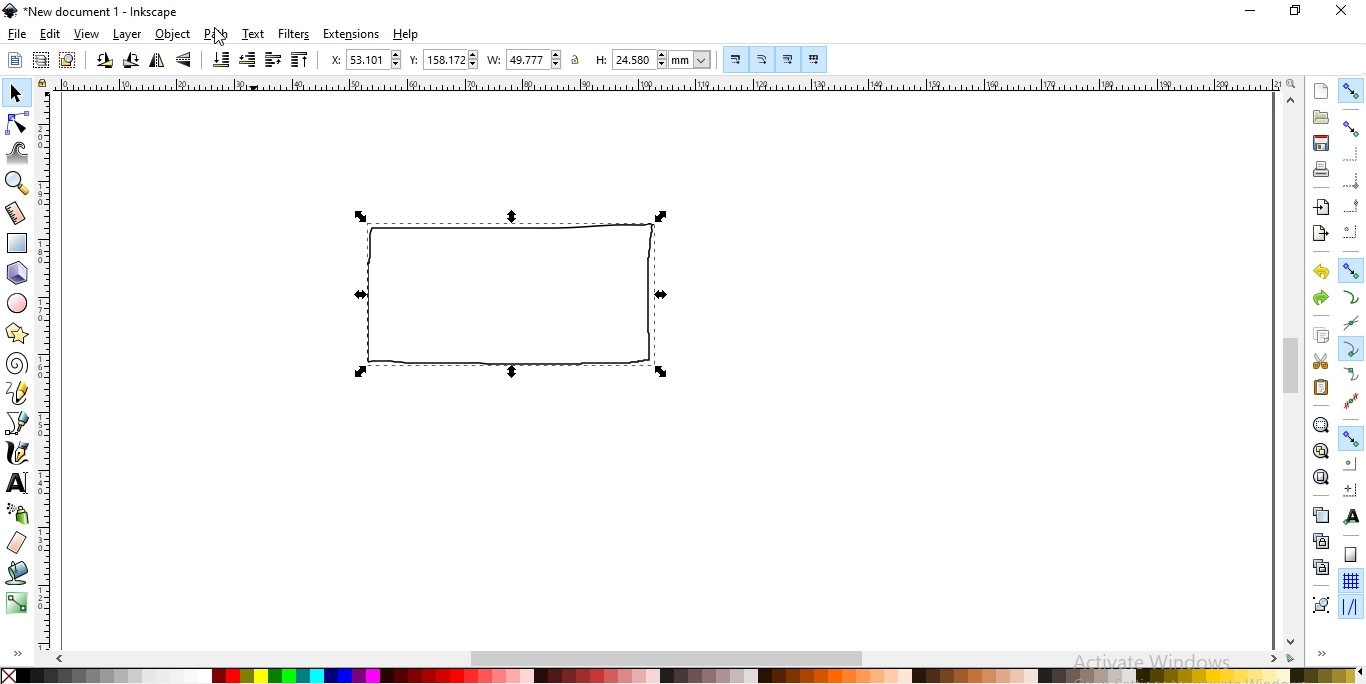 Image resolution: width=1366 pixels, height=684 pixels. What do you see at coordinates (526, 59) in the screenshot?
I see `width of selection` at bounding box center [526, 59].